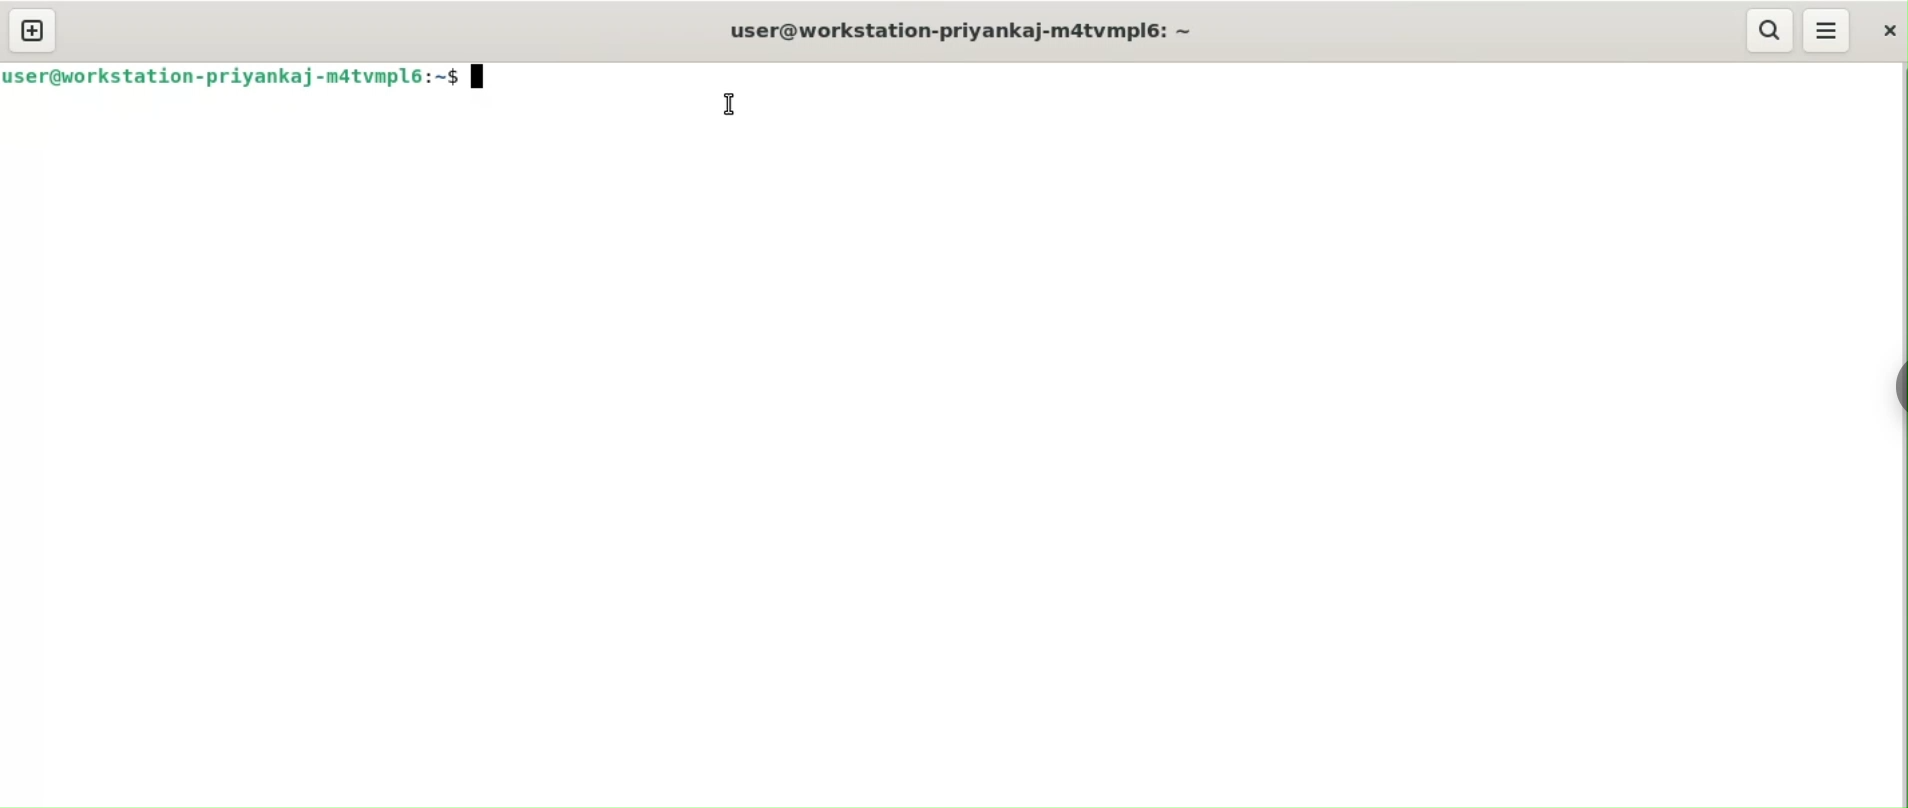  What do you see at coordinates (952, 32) in the screenshot?
I see `user@workstation-priyankaj-m4atvmpl6: ~` at bounding box center [952, 32].